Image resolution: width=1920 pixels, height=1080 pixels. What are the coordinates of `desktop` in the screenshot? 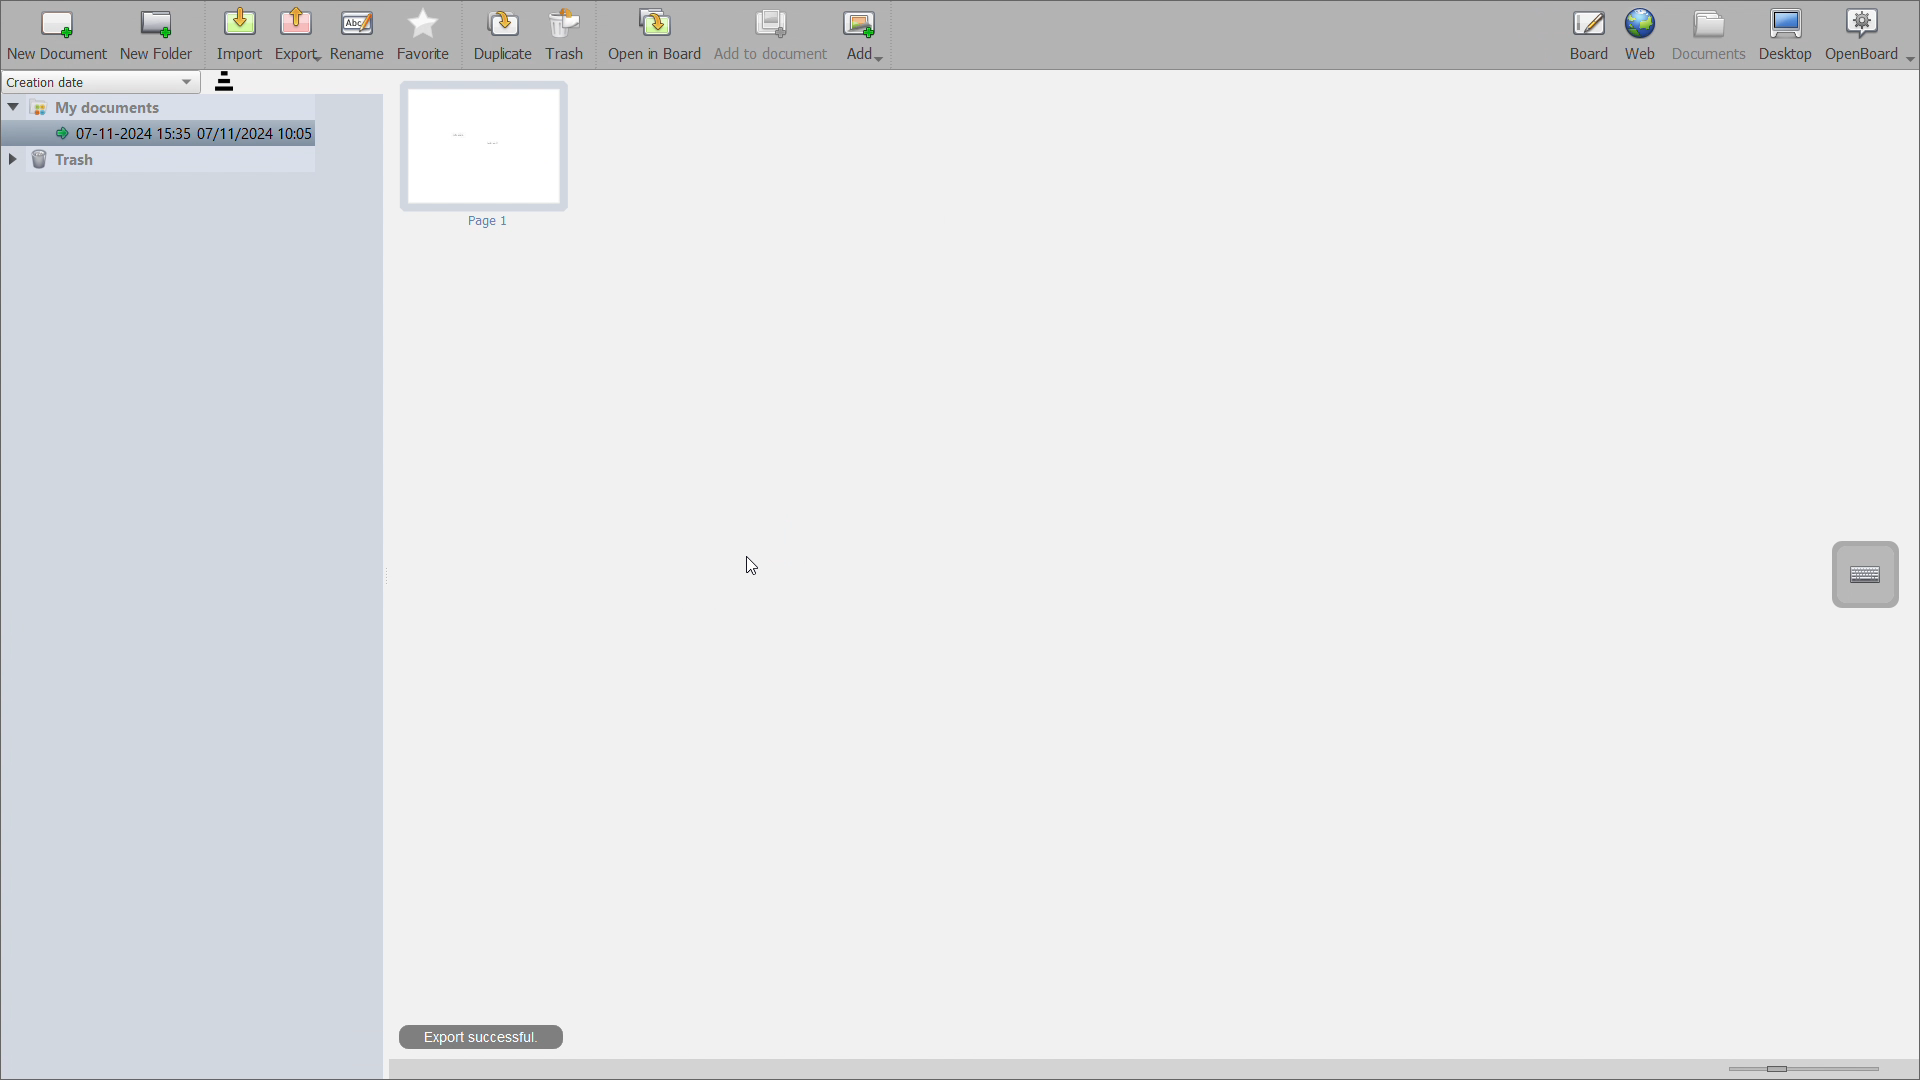 It's located at (1786, 35).